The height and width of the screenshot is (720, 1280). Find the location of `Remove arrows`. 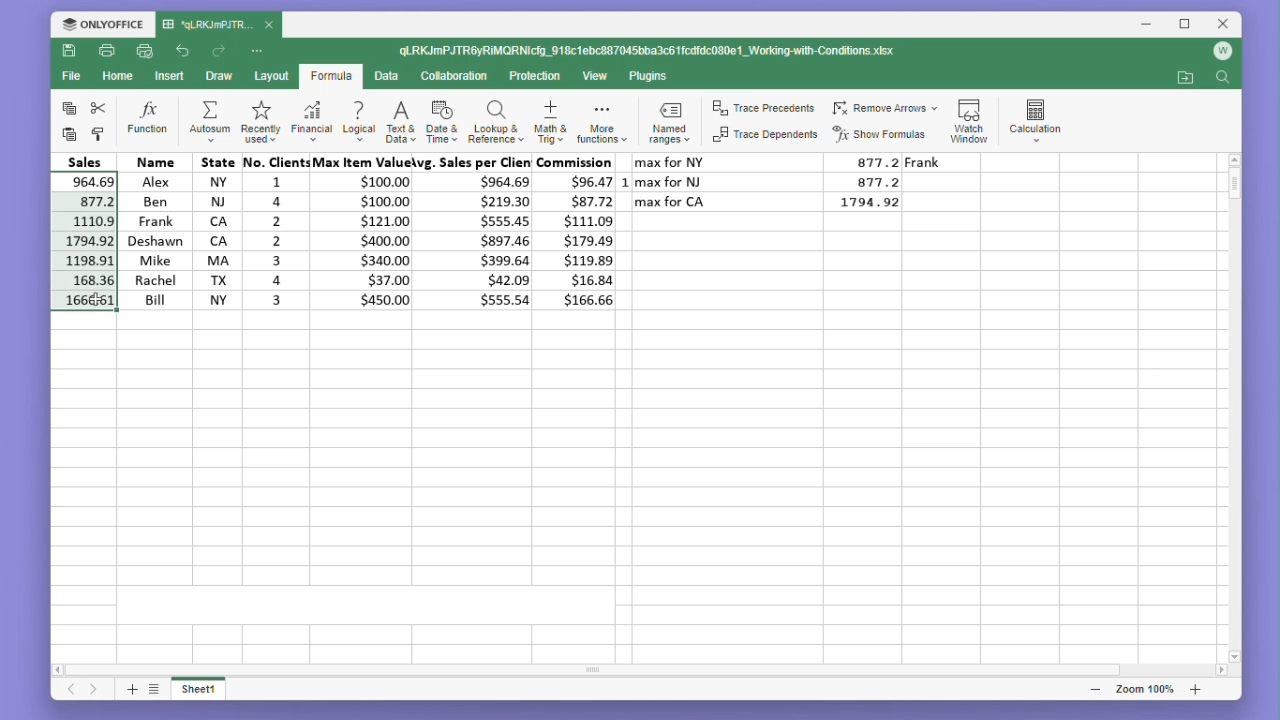

Remove arrows is located at coordinates (884, 109).